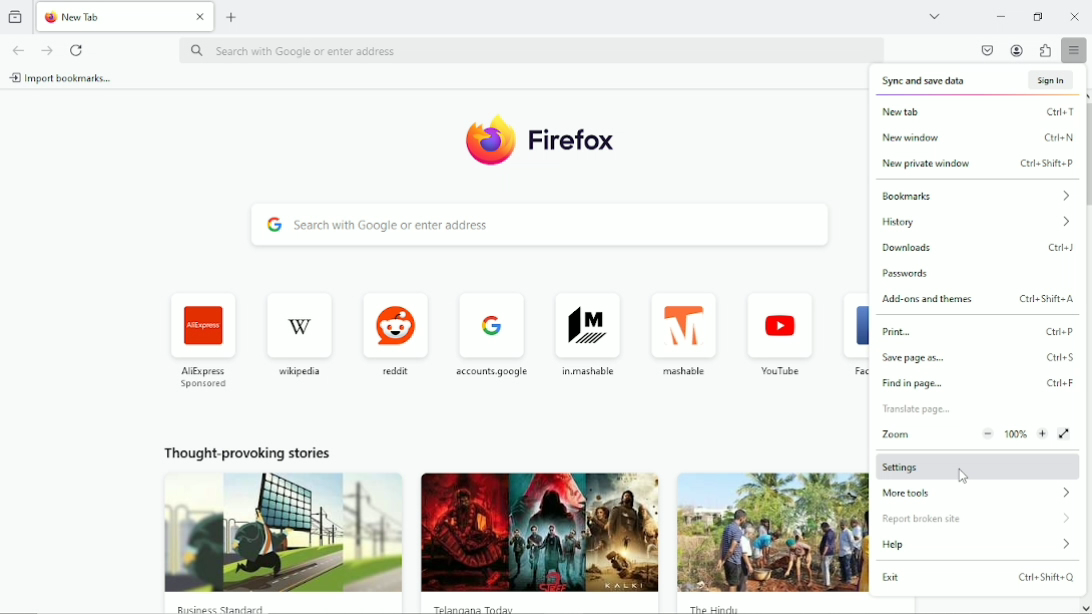 The image size is (1092, 614). I want to click on Close, so click(1076, 15).